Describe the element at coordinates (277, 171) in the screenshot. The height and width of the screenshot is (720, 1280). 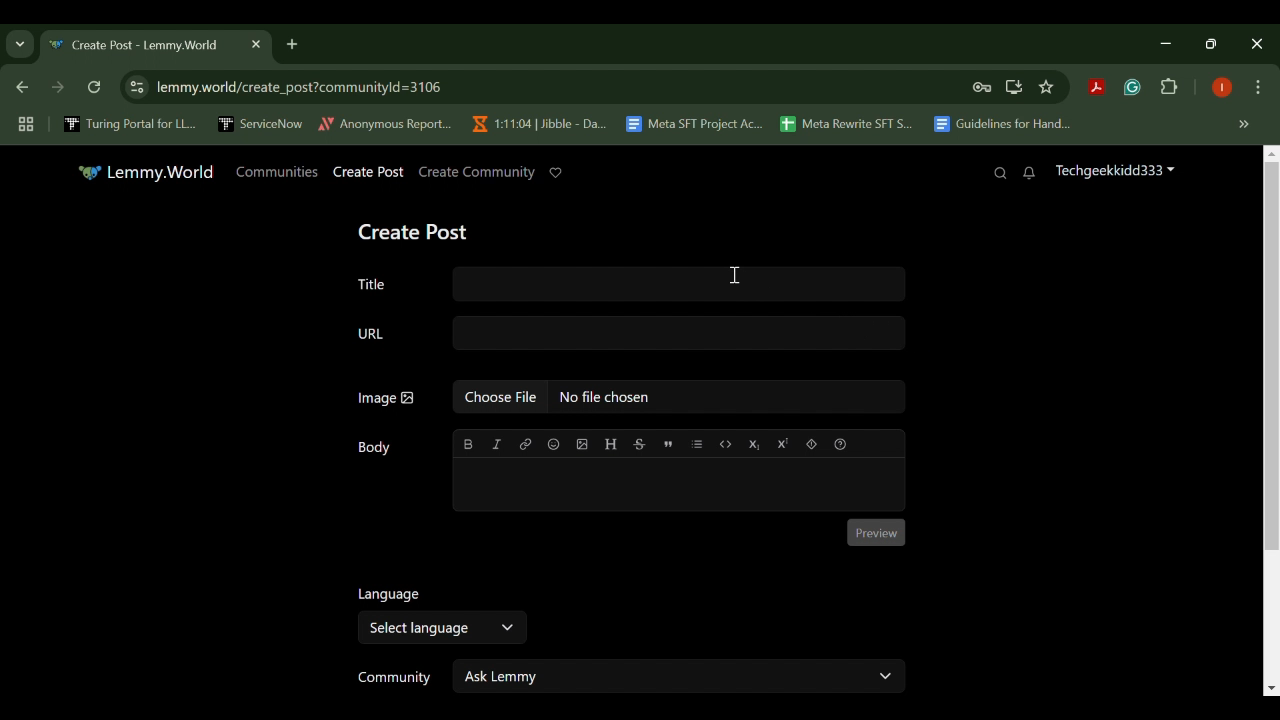
I see `Communities` at that location.